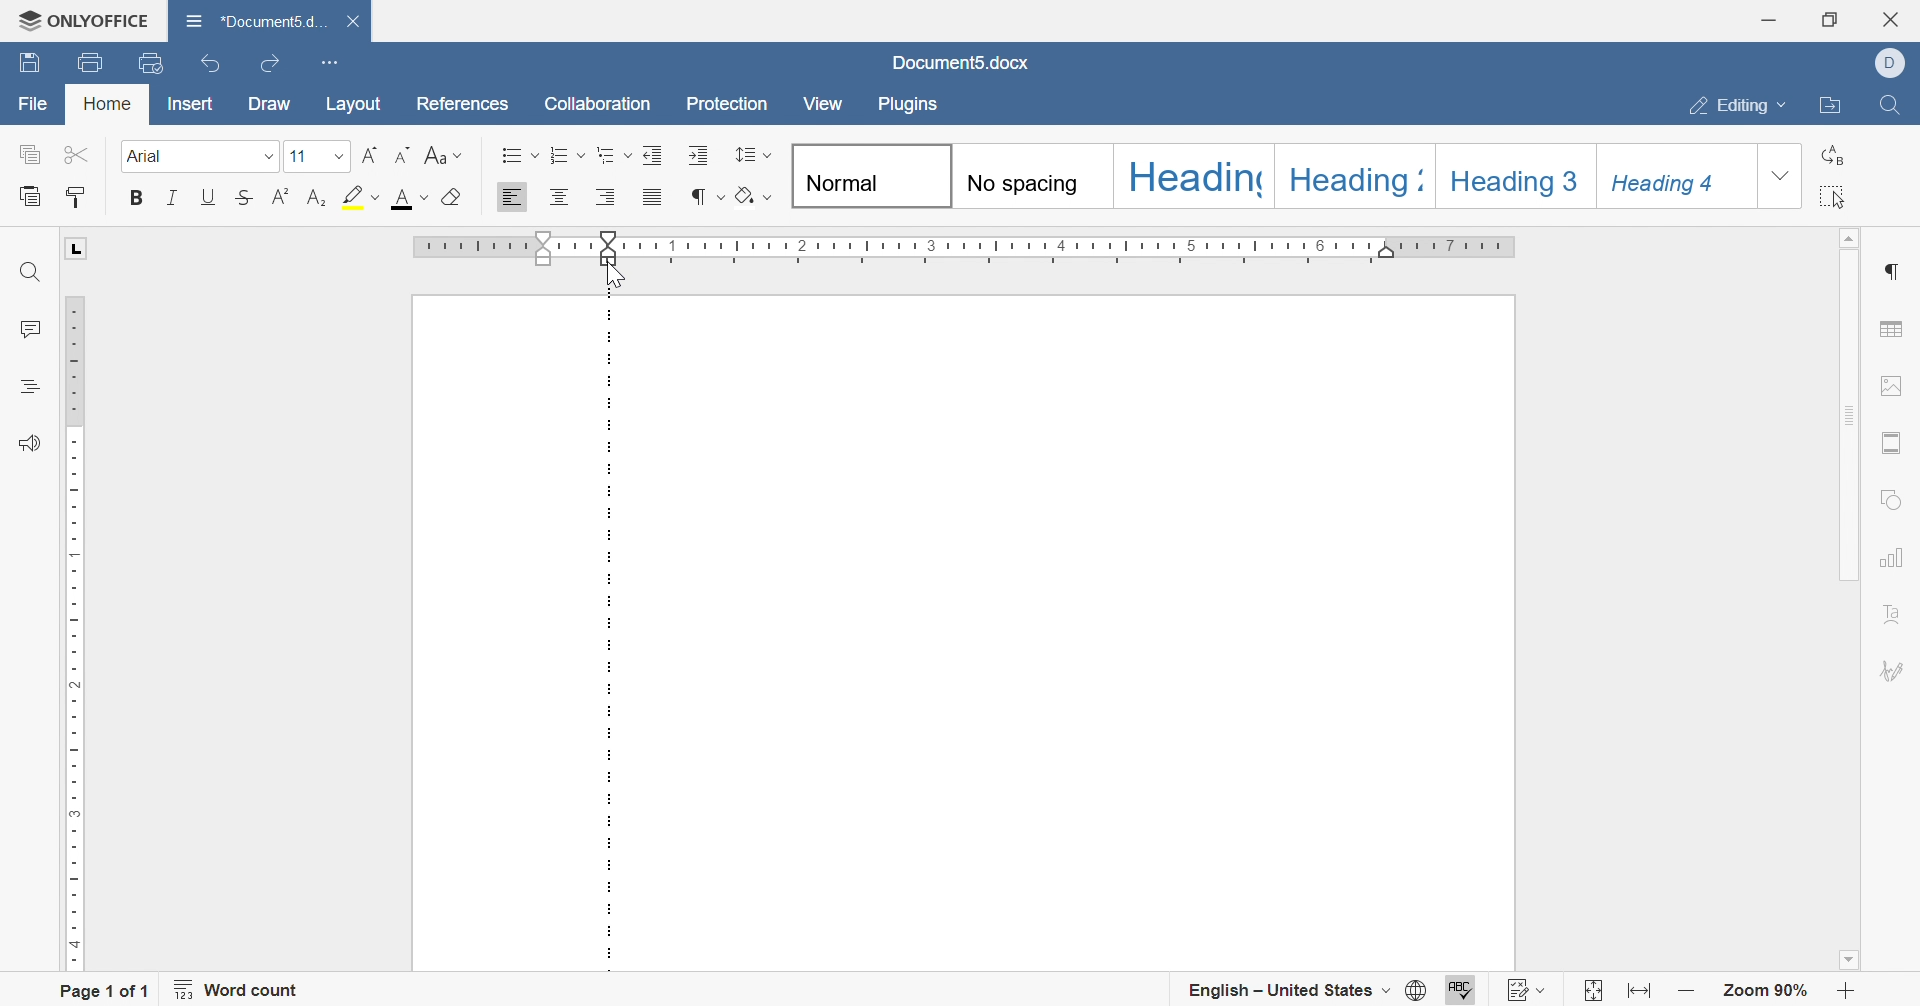 The width and height of the screenshot is (1920, 1006). What do you see at coordinates (1781, 178) in the screenshot?
I see `drop down` at bounding box center [1781, 178].